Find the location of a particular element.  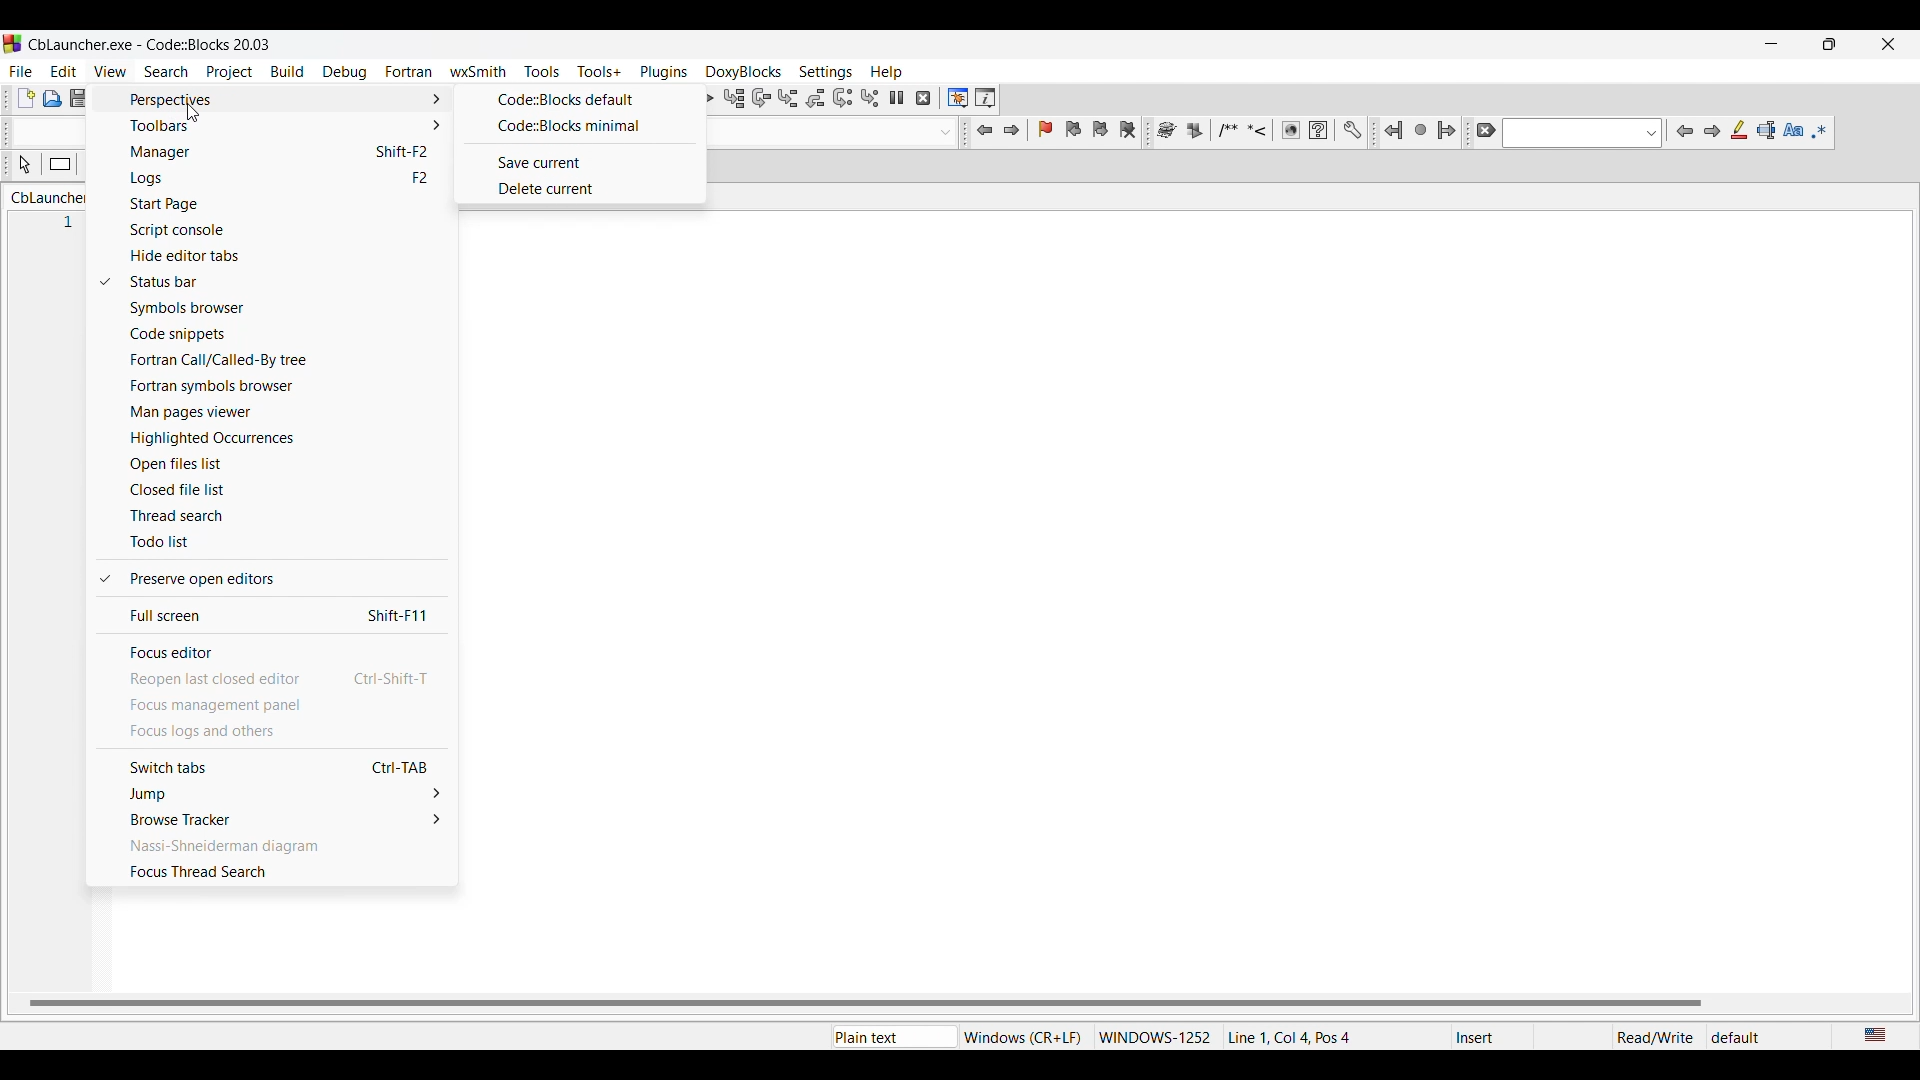

Browse tracker options is located at coordinates (275, 818).